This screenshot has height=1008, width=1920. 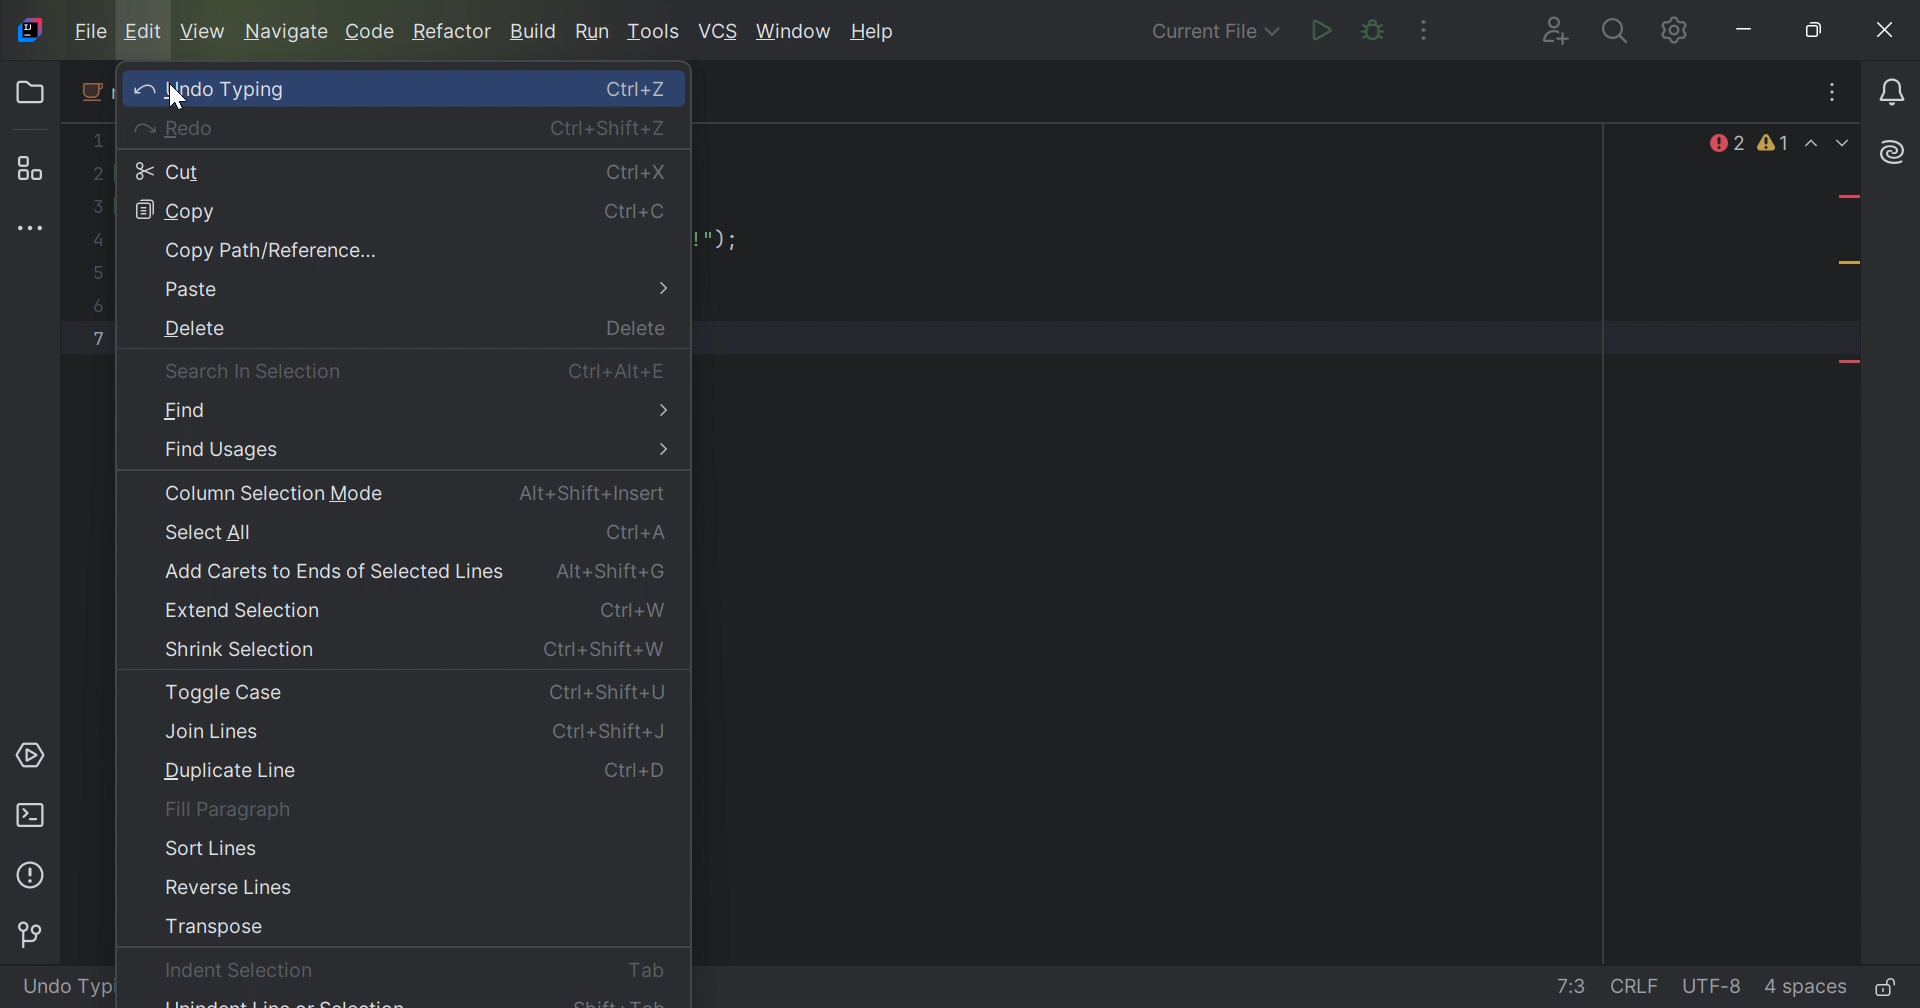 I want to click on Extend Selection, so click(x=249, y=609).